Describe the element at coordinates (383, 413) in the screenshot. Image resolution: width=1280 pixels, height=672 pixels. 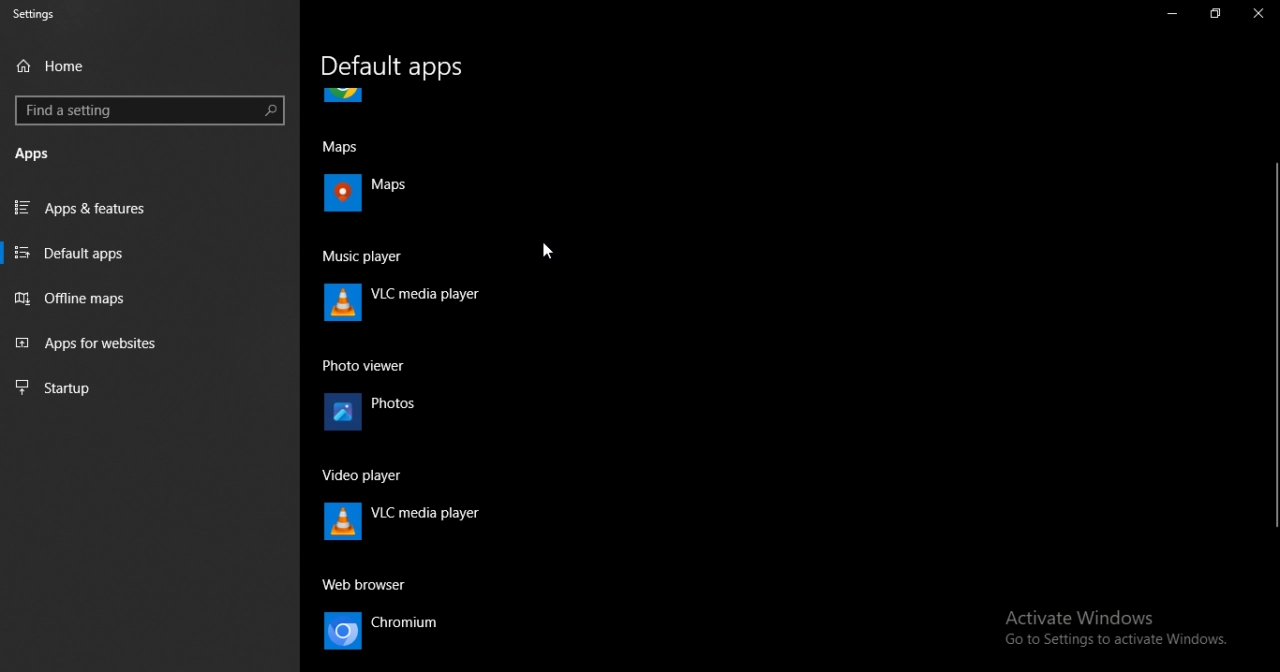
I see `photos` at that location.